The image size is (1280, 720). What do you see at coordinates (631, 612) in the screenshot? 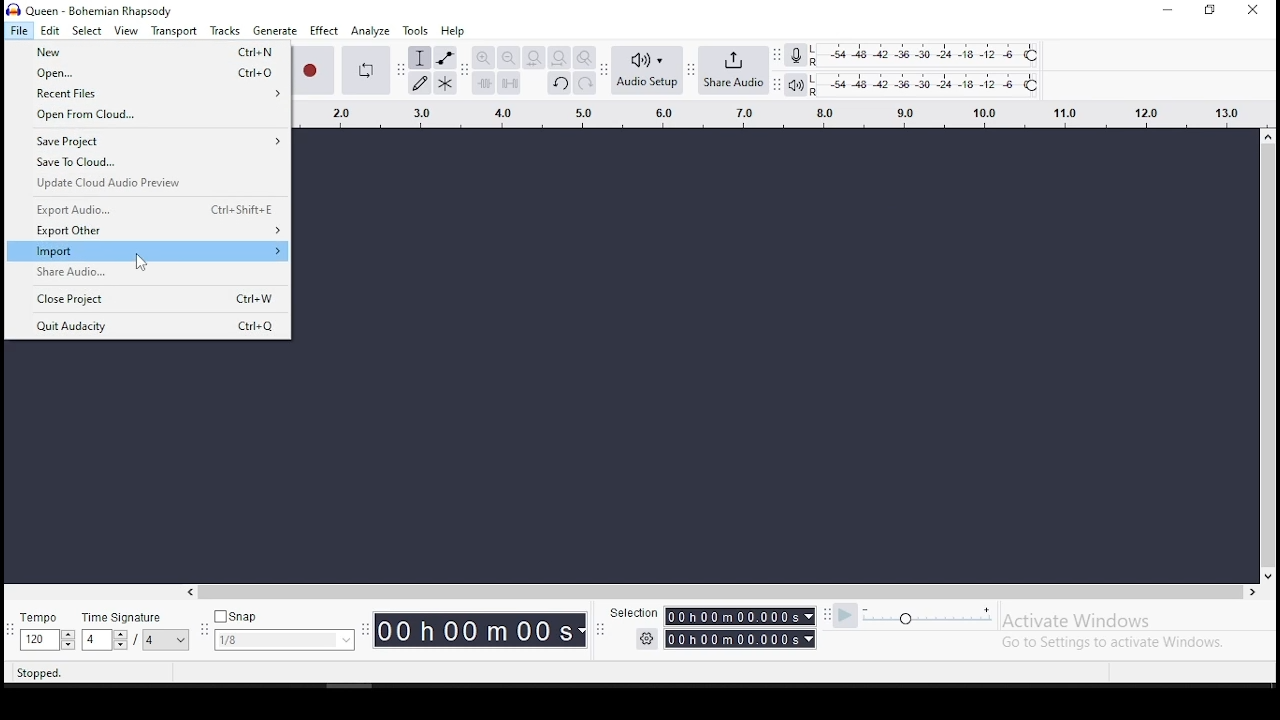
I see `Selection` at bounding box center [631, 612].